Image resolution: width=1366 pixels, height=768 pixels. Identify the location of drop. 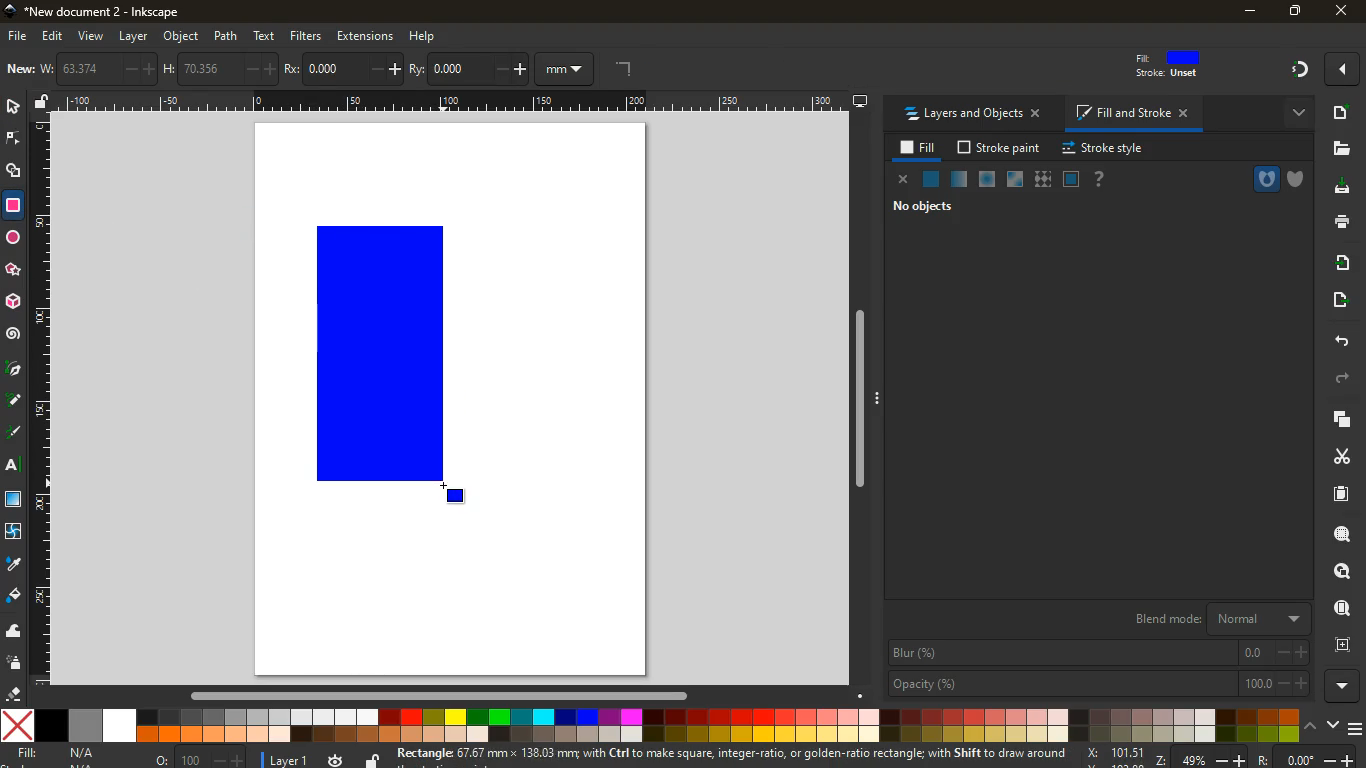
(15, 563).